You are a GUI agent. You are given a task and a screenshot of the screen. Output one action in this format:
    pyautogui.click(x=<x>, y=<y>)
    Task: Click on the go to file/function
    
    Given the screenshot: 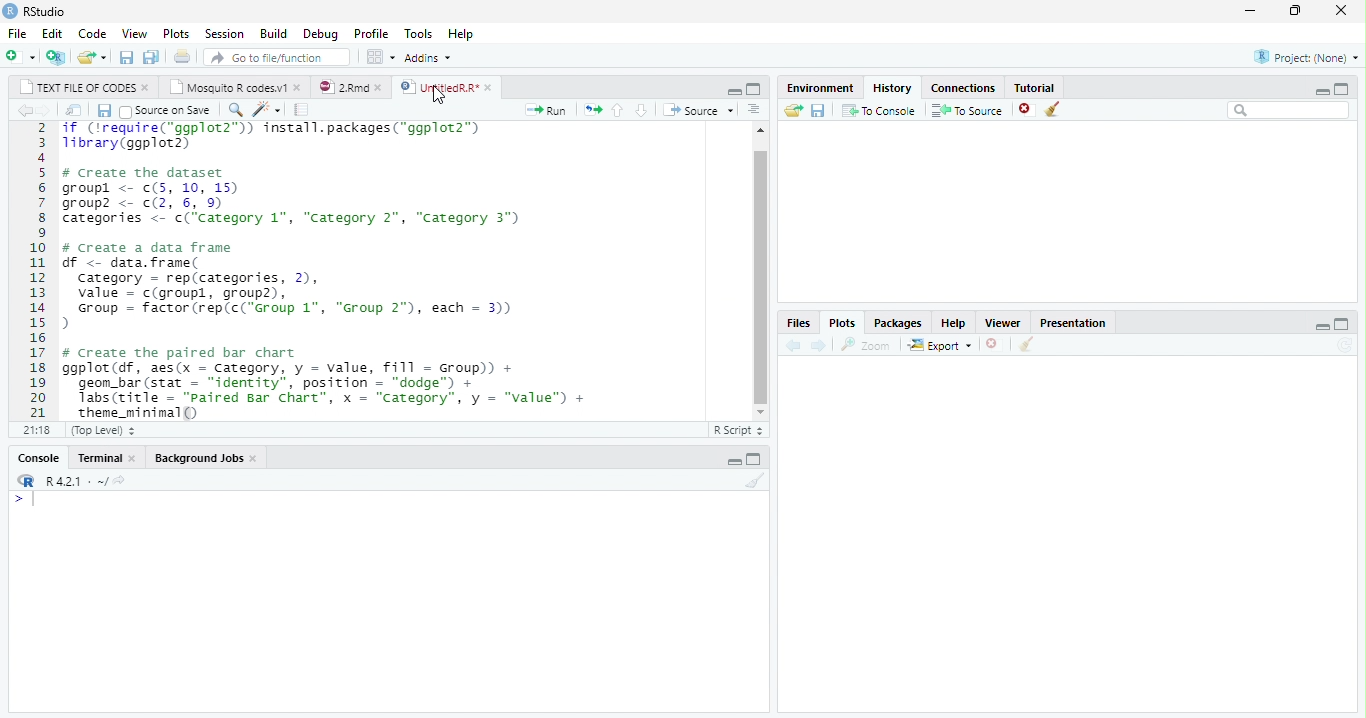 What is the action you would take?
    pyautogui.click(x=277, y=58)
    